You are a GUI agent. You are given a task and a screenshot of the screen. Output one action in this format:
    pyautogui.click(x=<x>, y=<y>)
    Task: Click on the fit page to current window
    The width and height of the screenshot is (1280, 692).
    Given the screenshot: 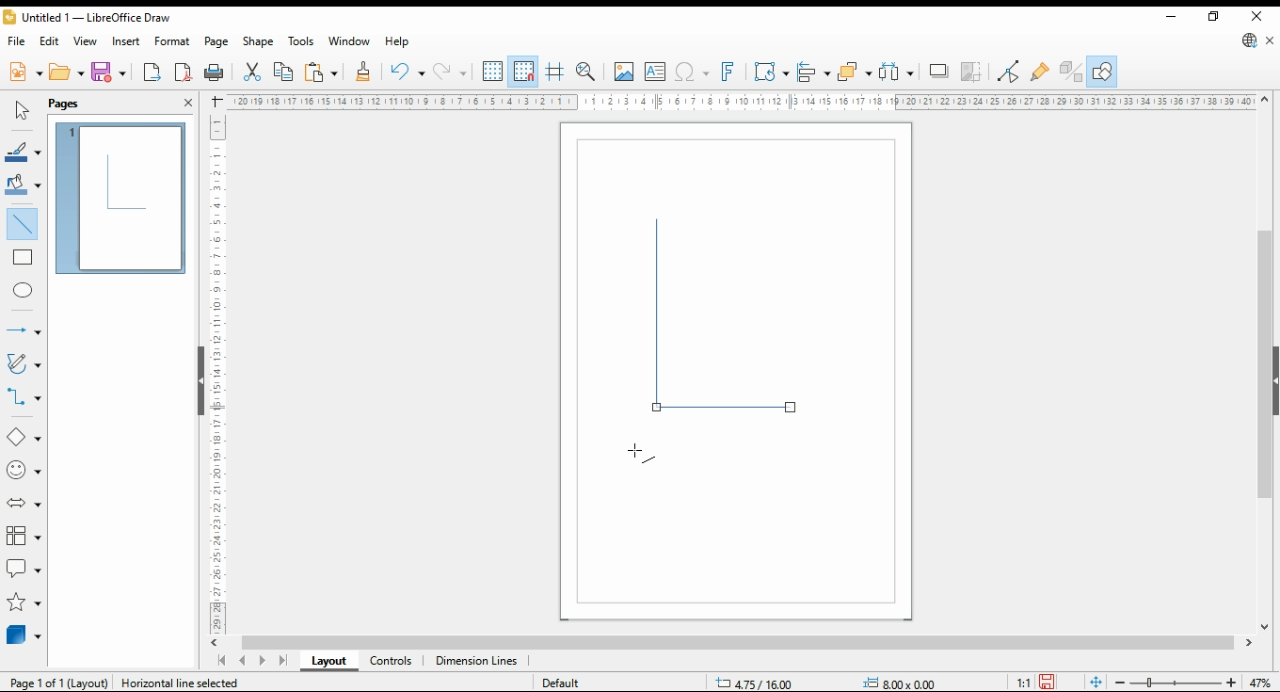 What is the action you would take?
    pyautogui.click(x=1096, y=682)
    